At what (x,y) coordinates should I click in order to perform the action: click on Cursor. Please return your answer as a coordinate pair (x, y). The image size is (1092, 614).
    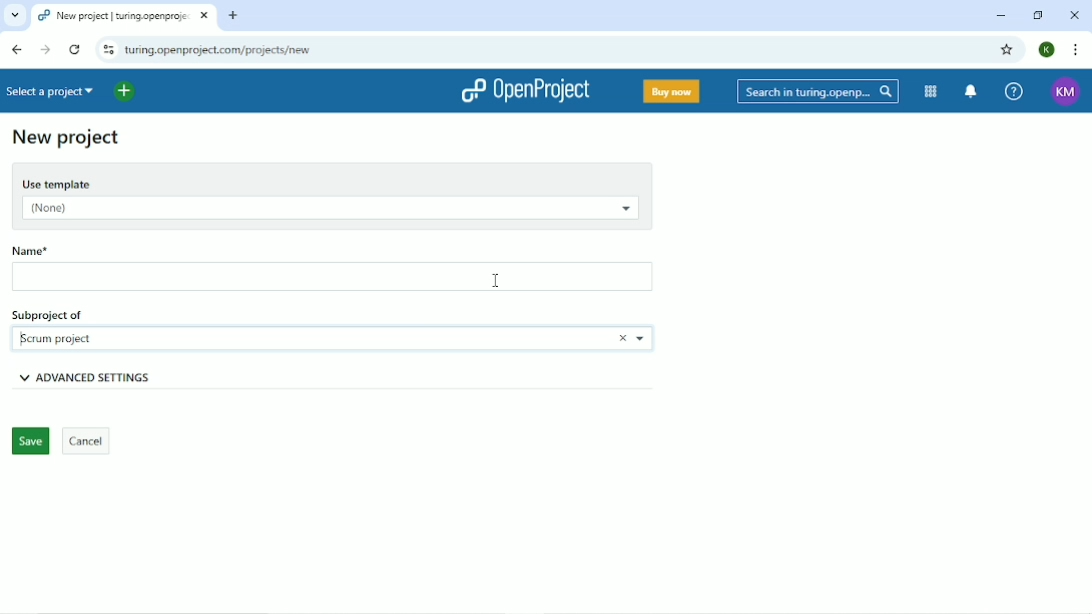
    Looking at the image, I should click on (496, 280).